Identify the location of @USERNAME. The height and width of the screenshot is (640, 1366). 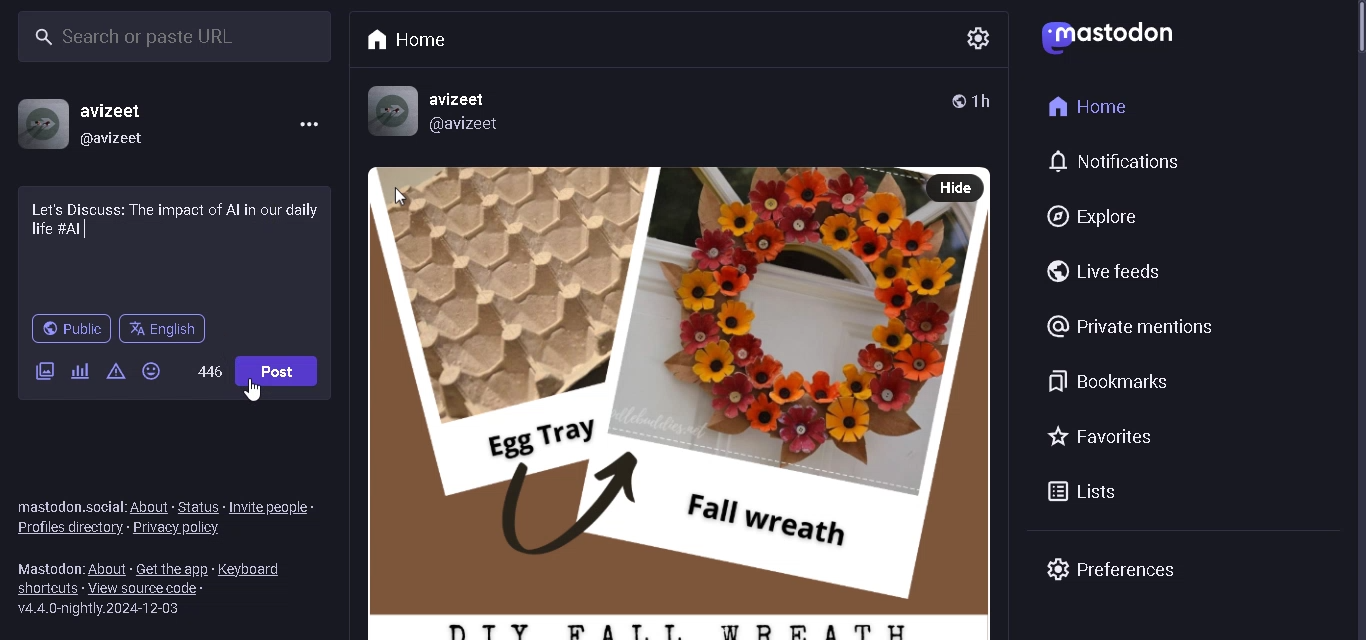
(122, 138).